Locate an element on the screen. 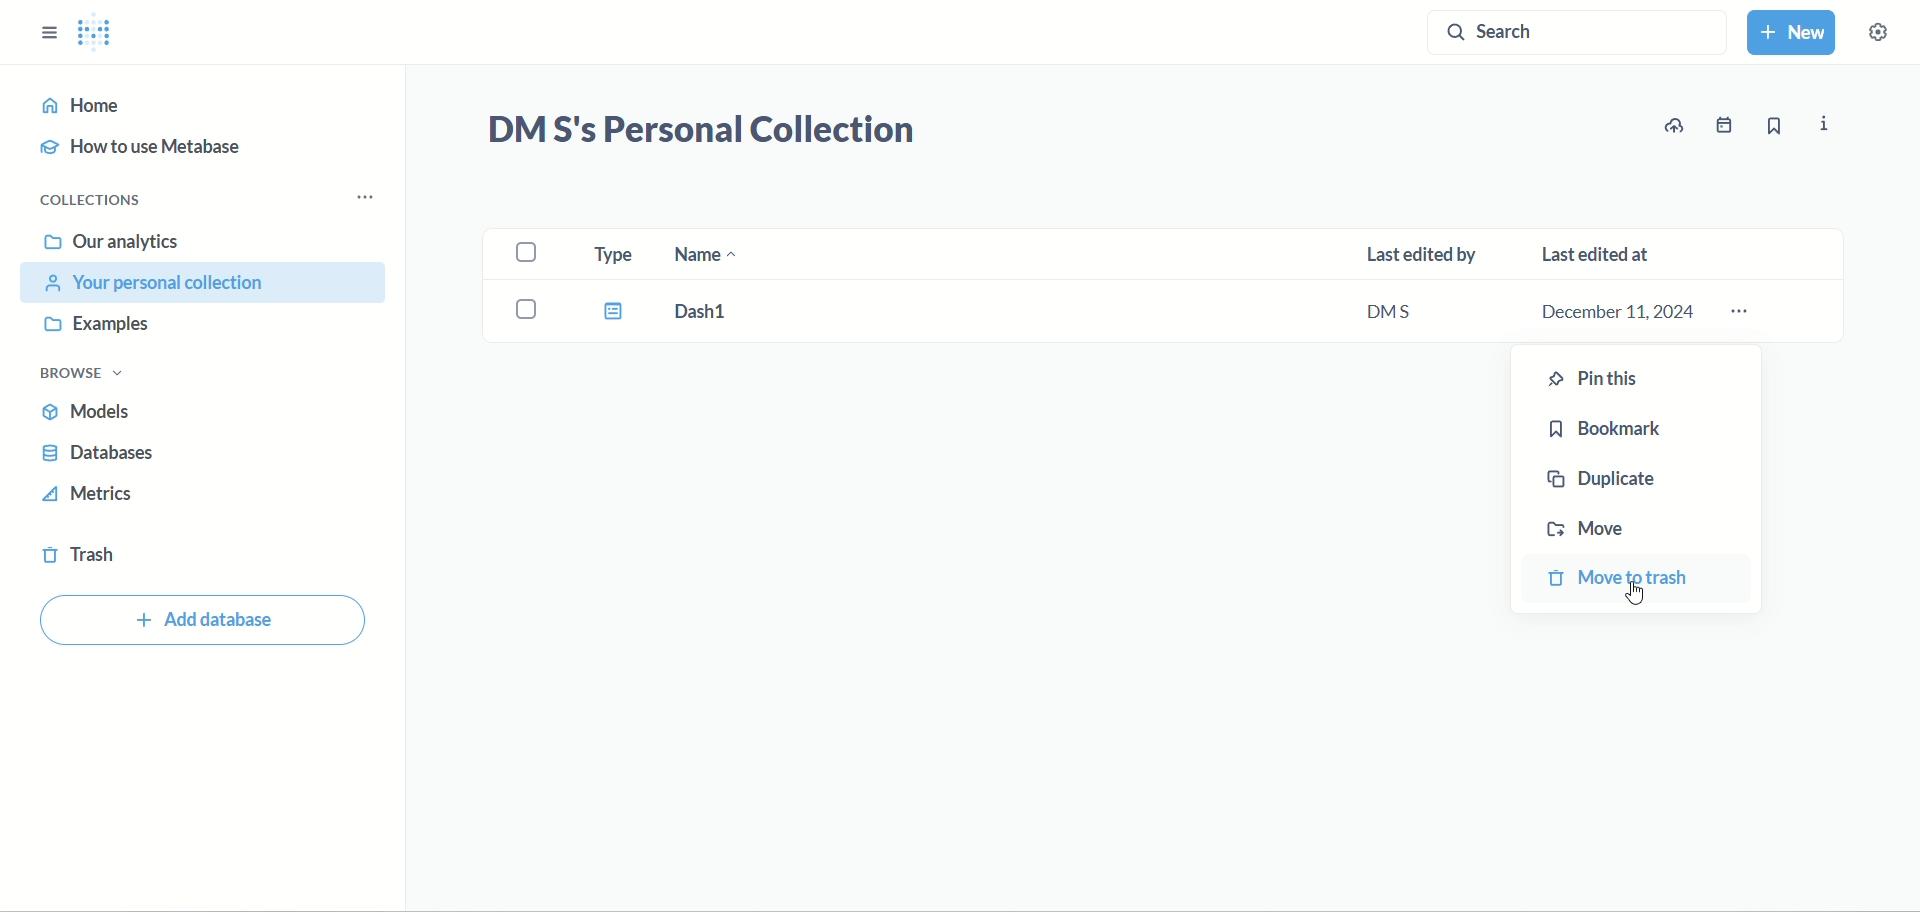 The image size is (1920, 912). cursor is located at coordinates (1639, 599).